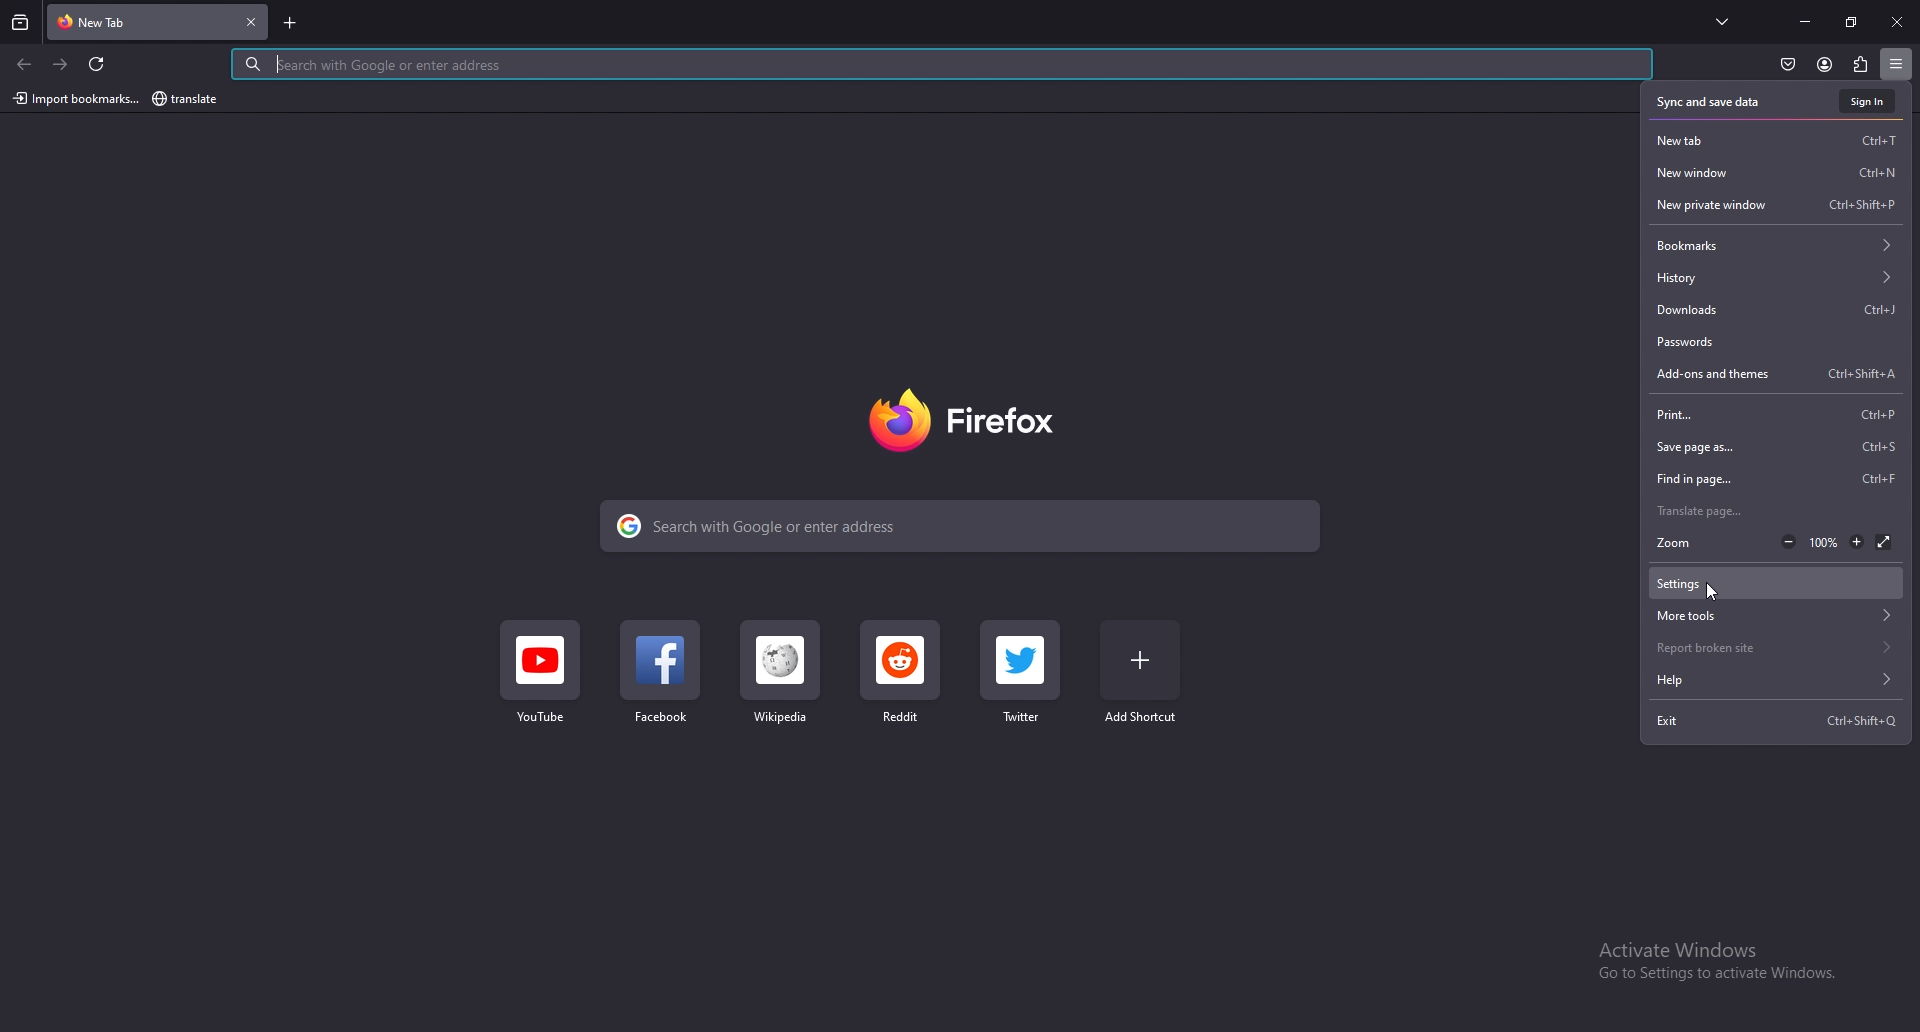  Describe the element at coordinates (1805, 21) in the screenshot. I see `minimize` at that location.